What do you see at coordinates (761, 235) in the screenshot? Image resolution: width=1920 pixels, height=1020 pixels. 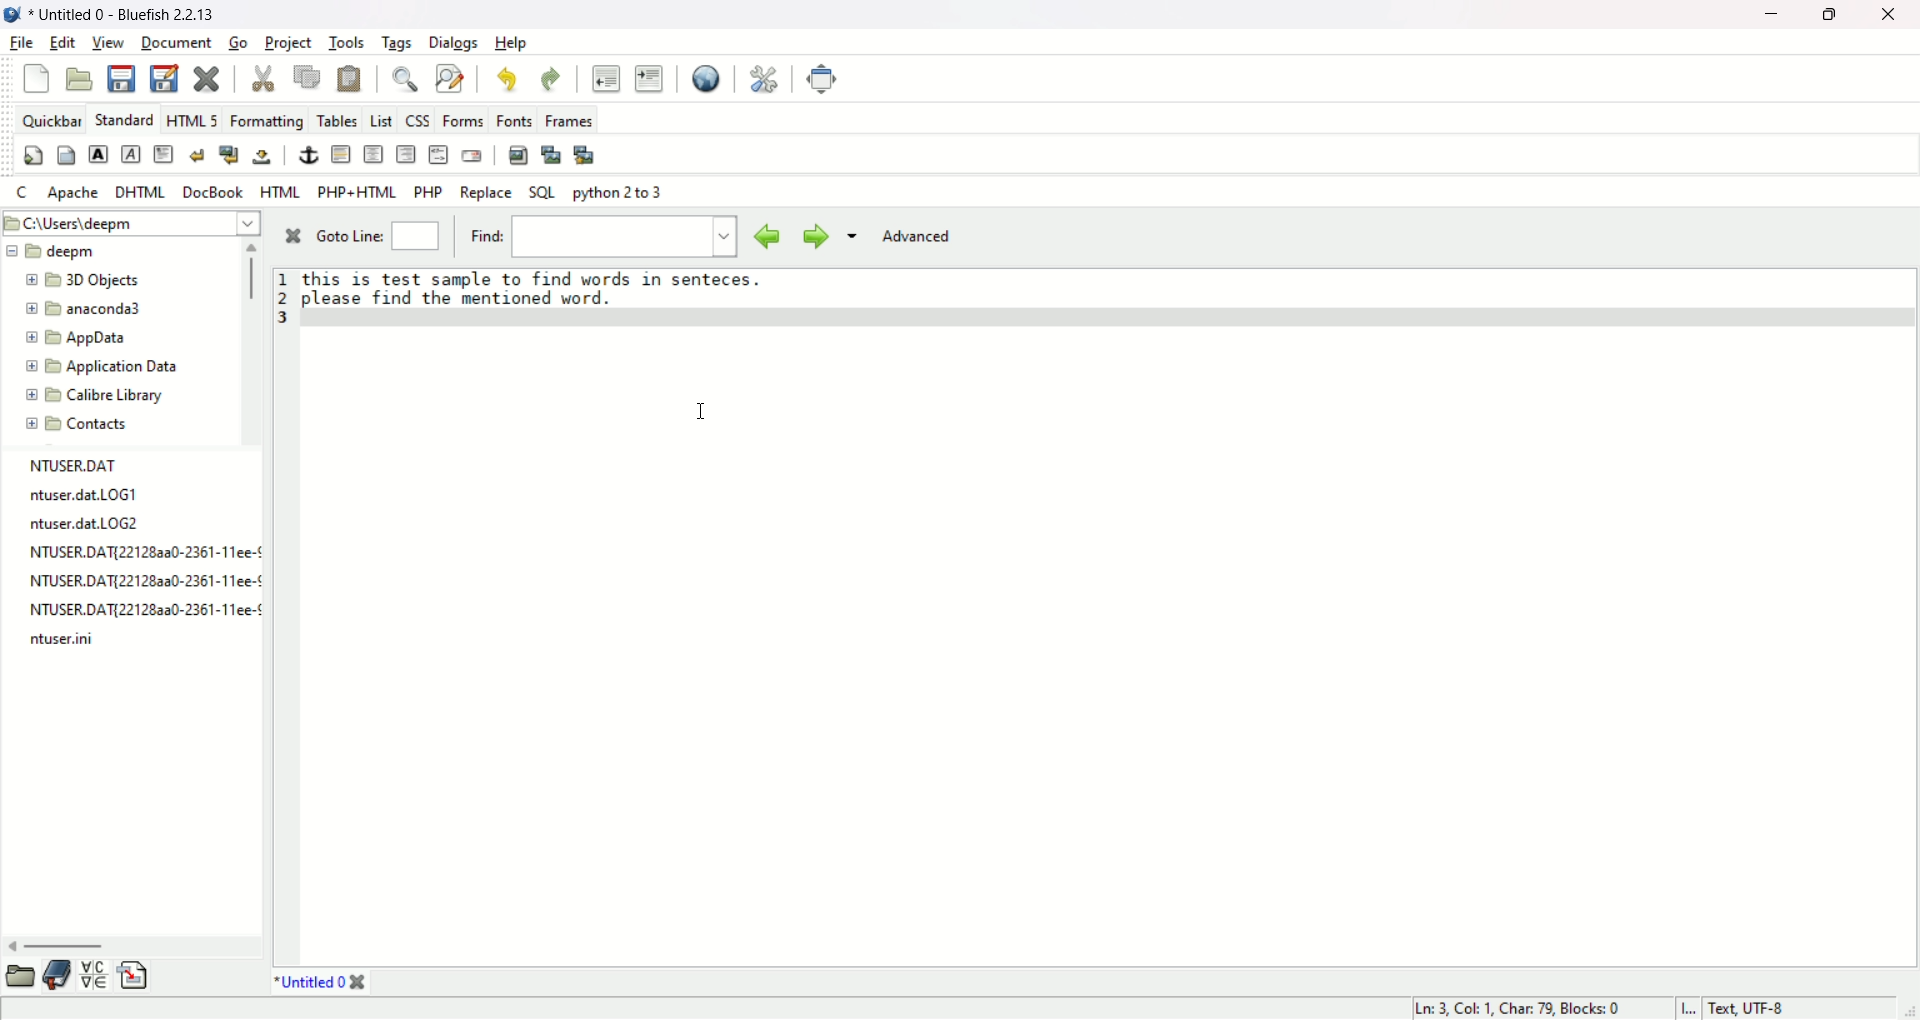 I see `previous` at bounding box center [761, 235].